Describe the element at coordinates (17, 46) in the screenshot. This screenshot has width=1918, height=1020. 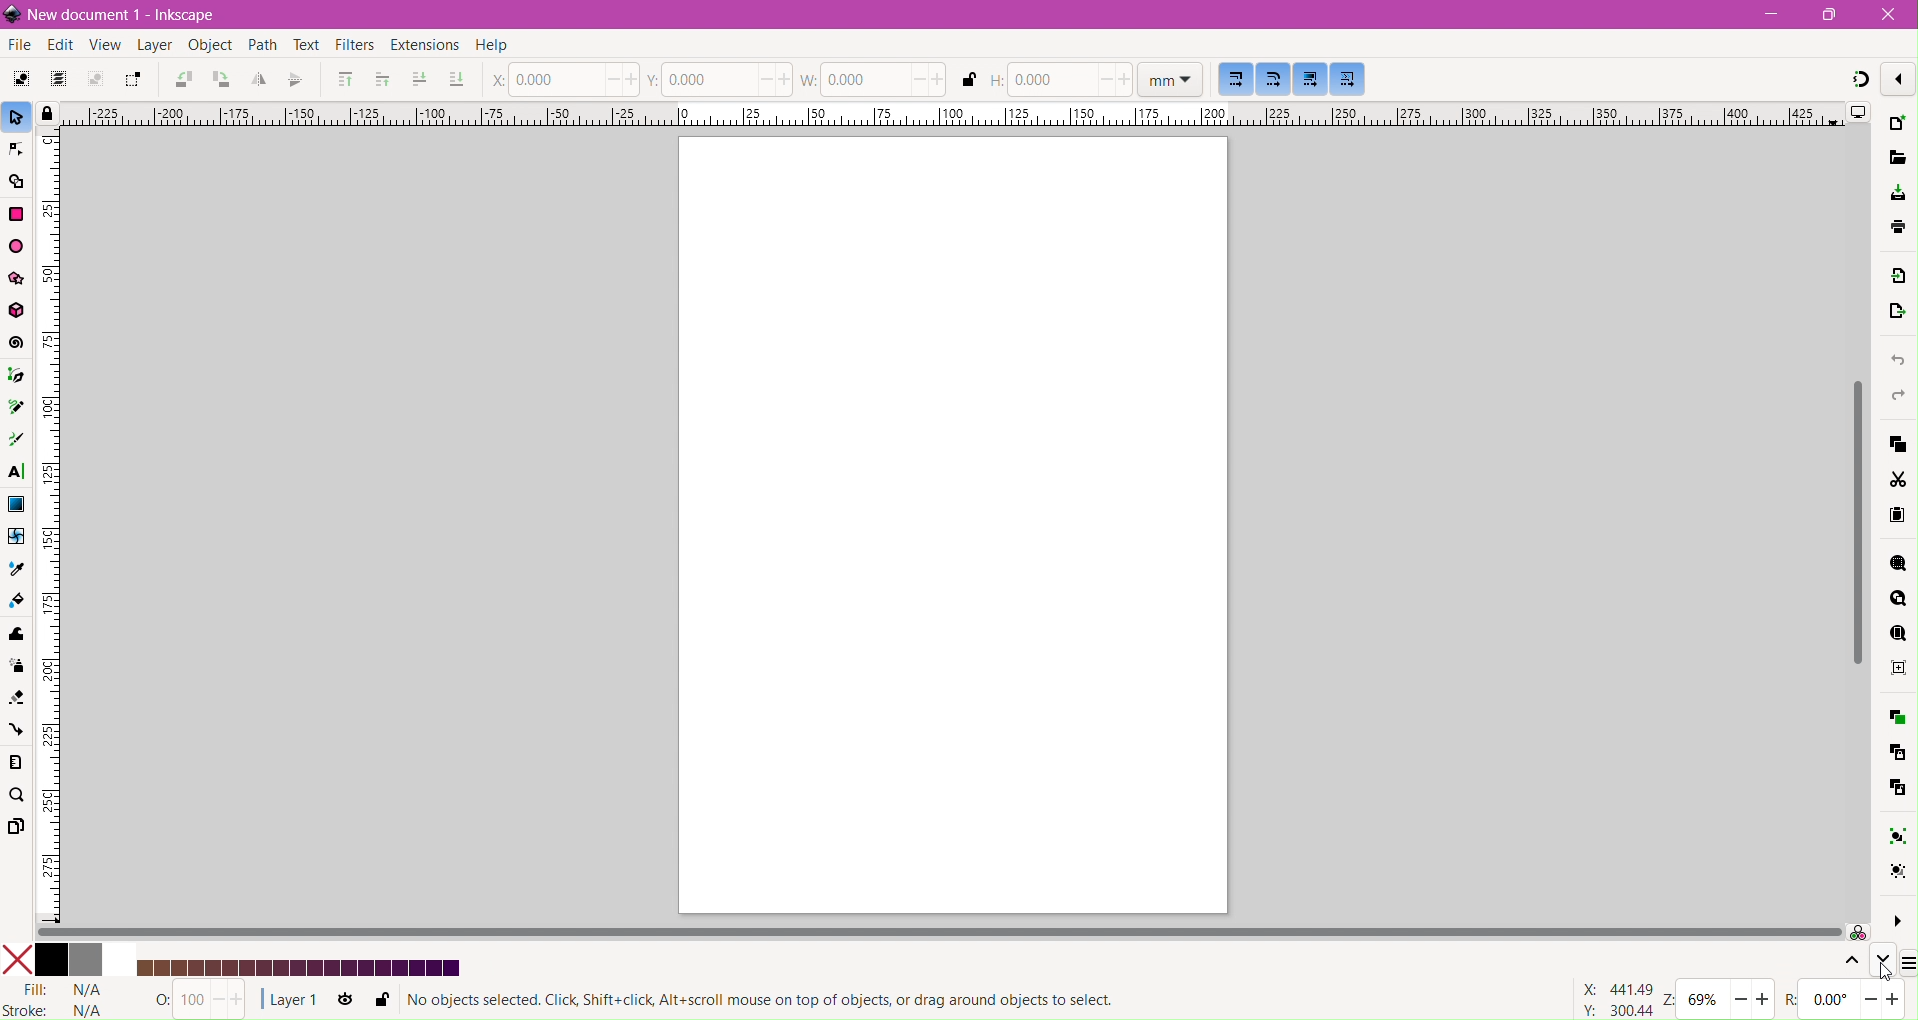
I see `File` at that location.